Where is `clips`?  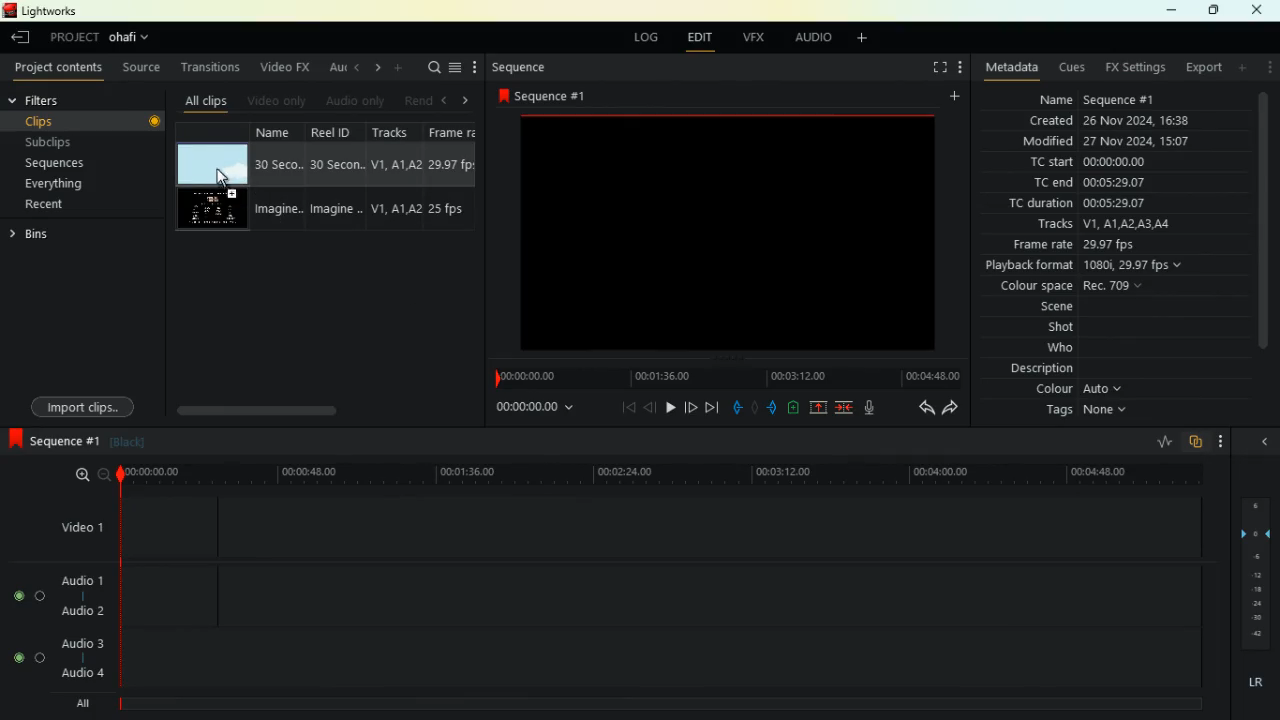 clips is located at coordinates (92, 121).